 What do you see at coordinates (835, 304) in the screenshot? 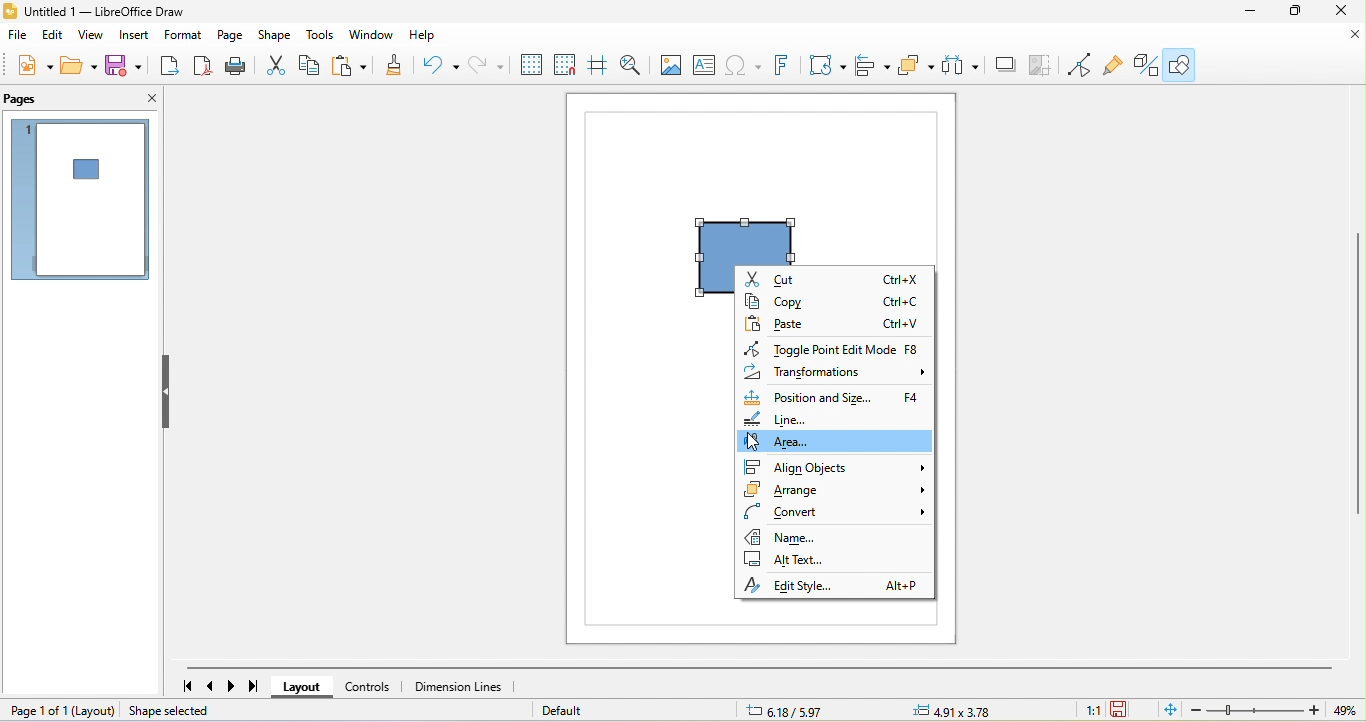
I see `copy` at bounding box center [835, 304].